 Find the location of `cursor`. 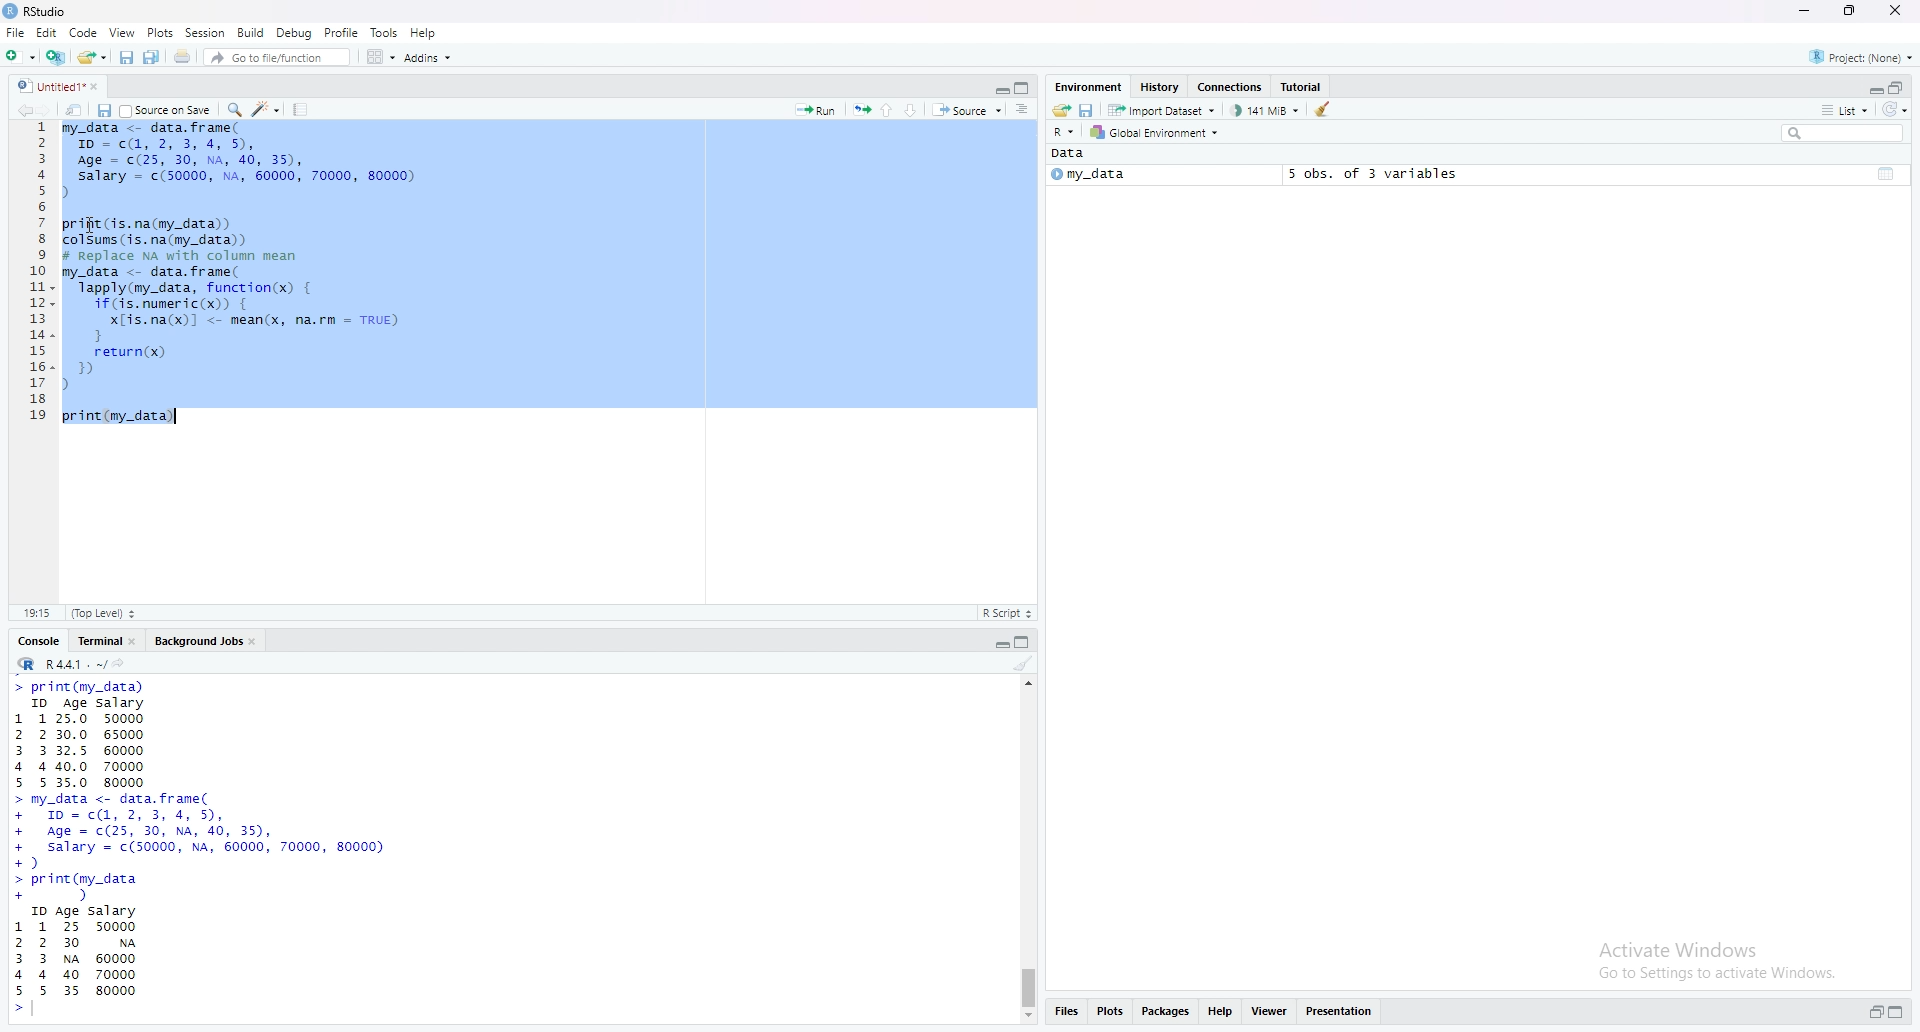

cursor is located at coordinates (91, 226).